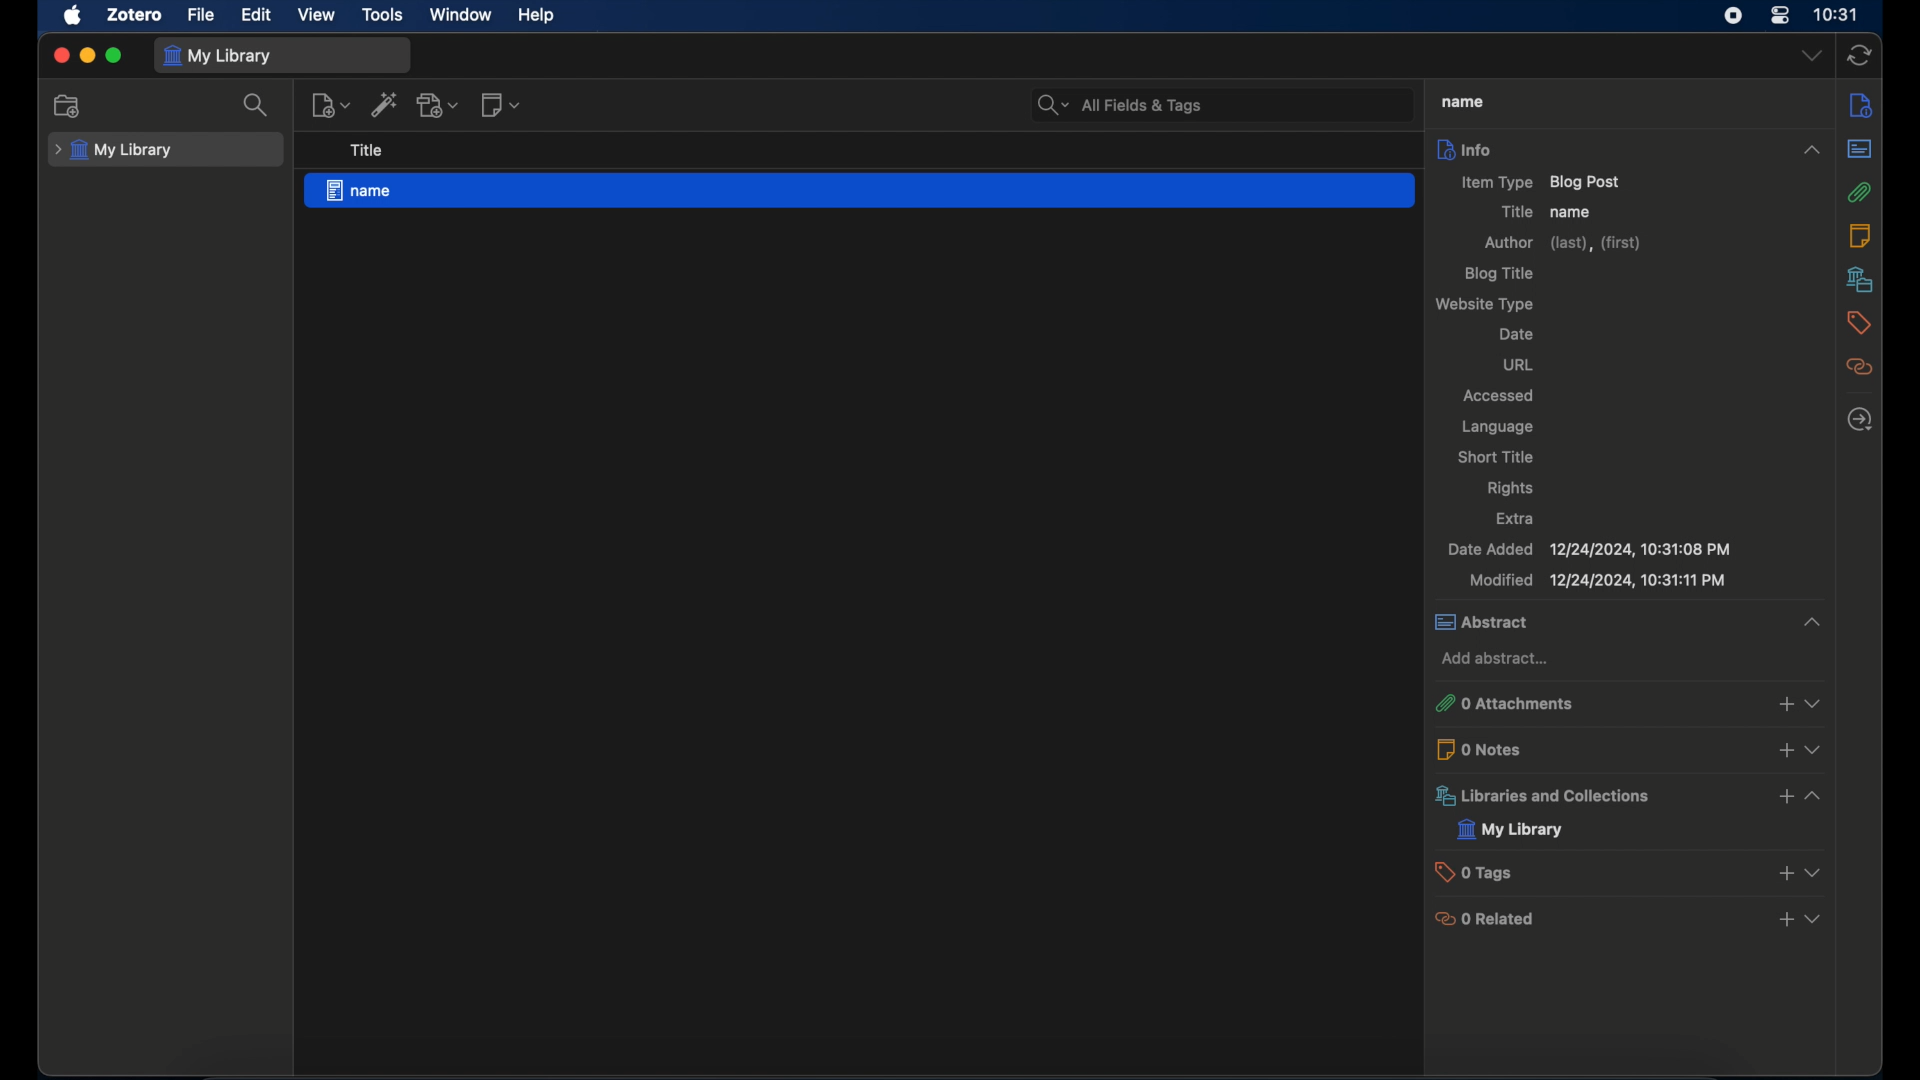  Describe the element at coordinates (114, 150) in the screenshot. I see `my library` at that location.